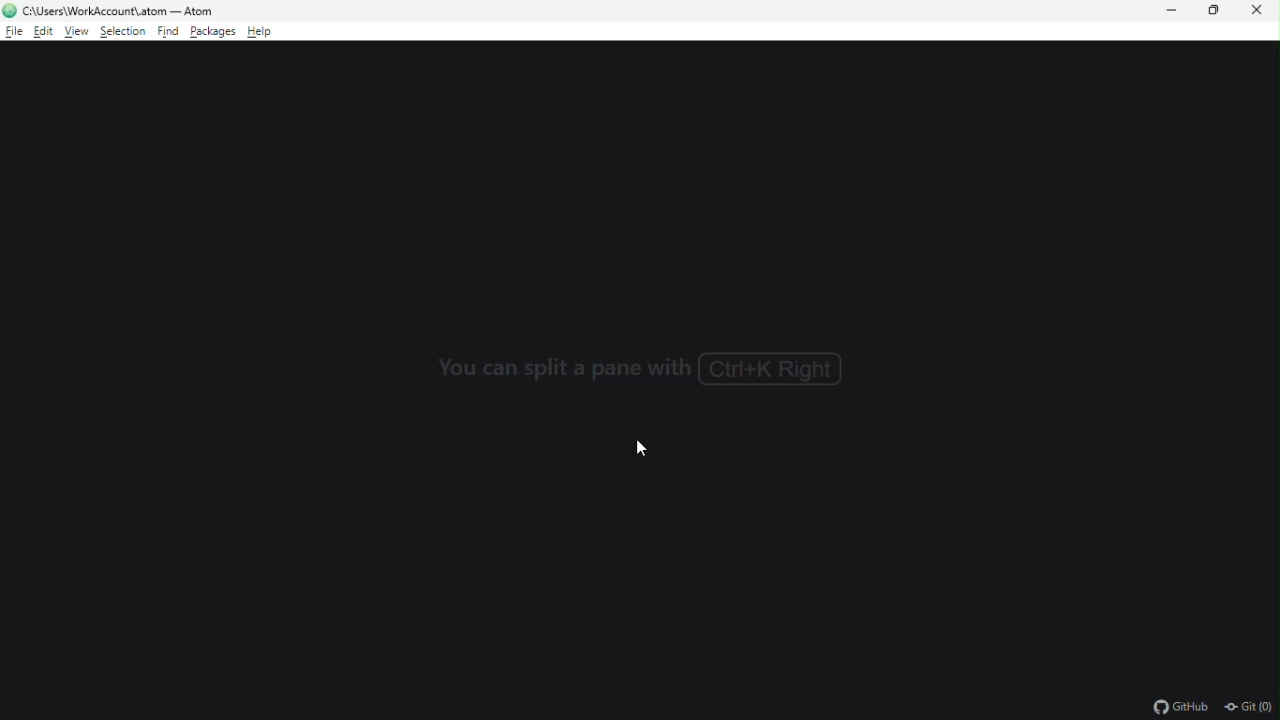 This screenshot has height=720, width=1280. Describe the element at coordinates (1170, 706) in the screenshot. I see `GitHub` at that location.